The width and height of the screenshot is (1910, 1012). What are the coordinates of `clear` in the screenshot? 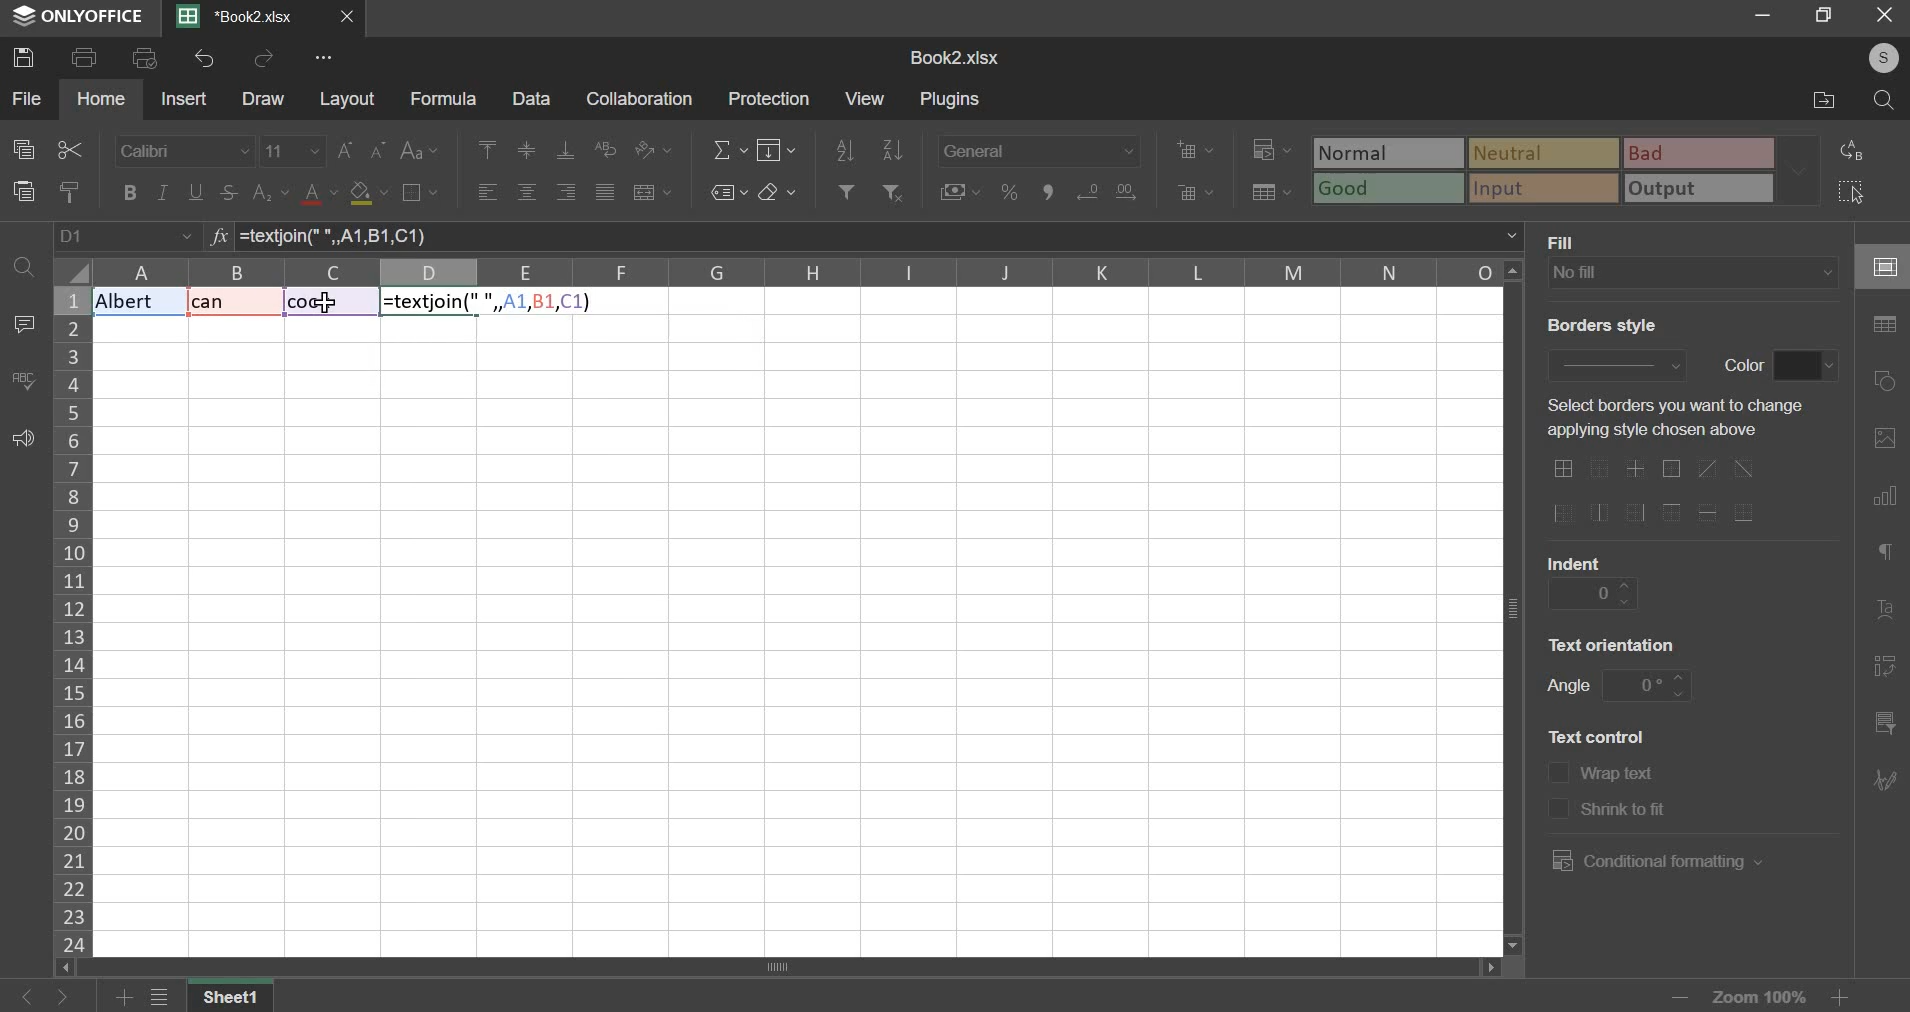 It's located at (777, 192).